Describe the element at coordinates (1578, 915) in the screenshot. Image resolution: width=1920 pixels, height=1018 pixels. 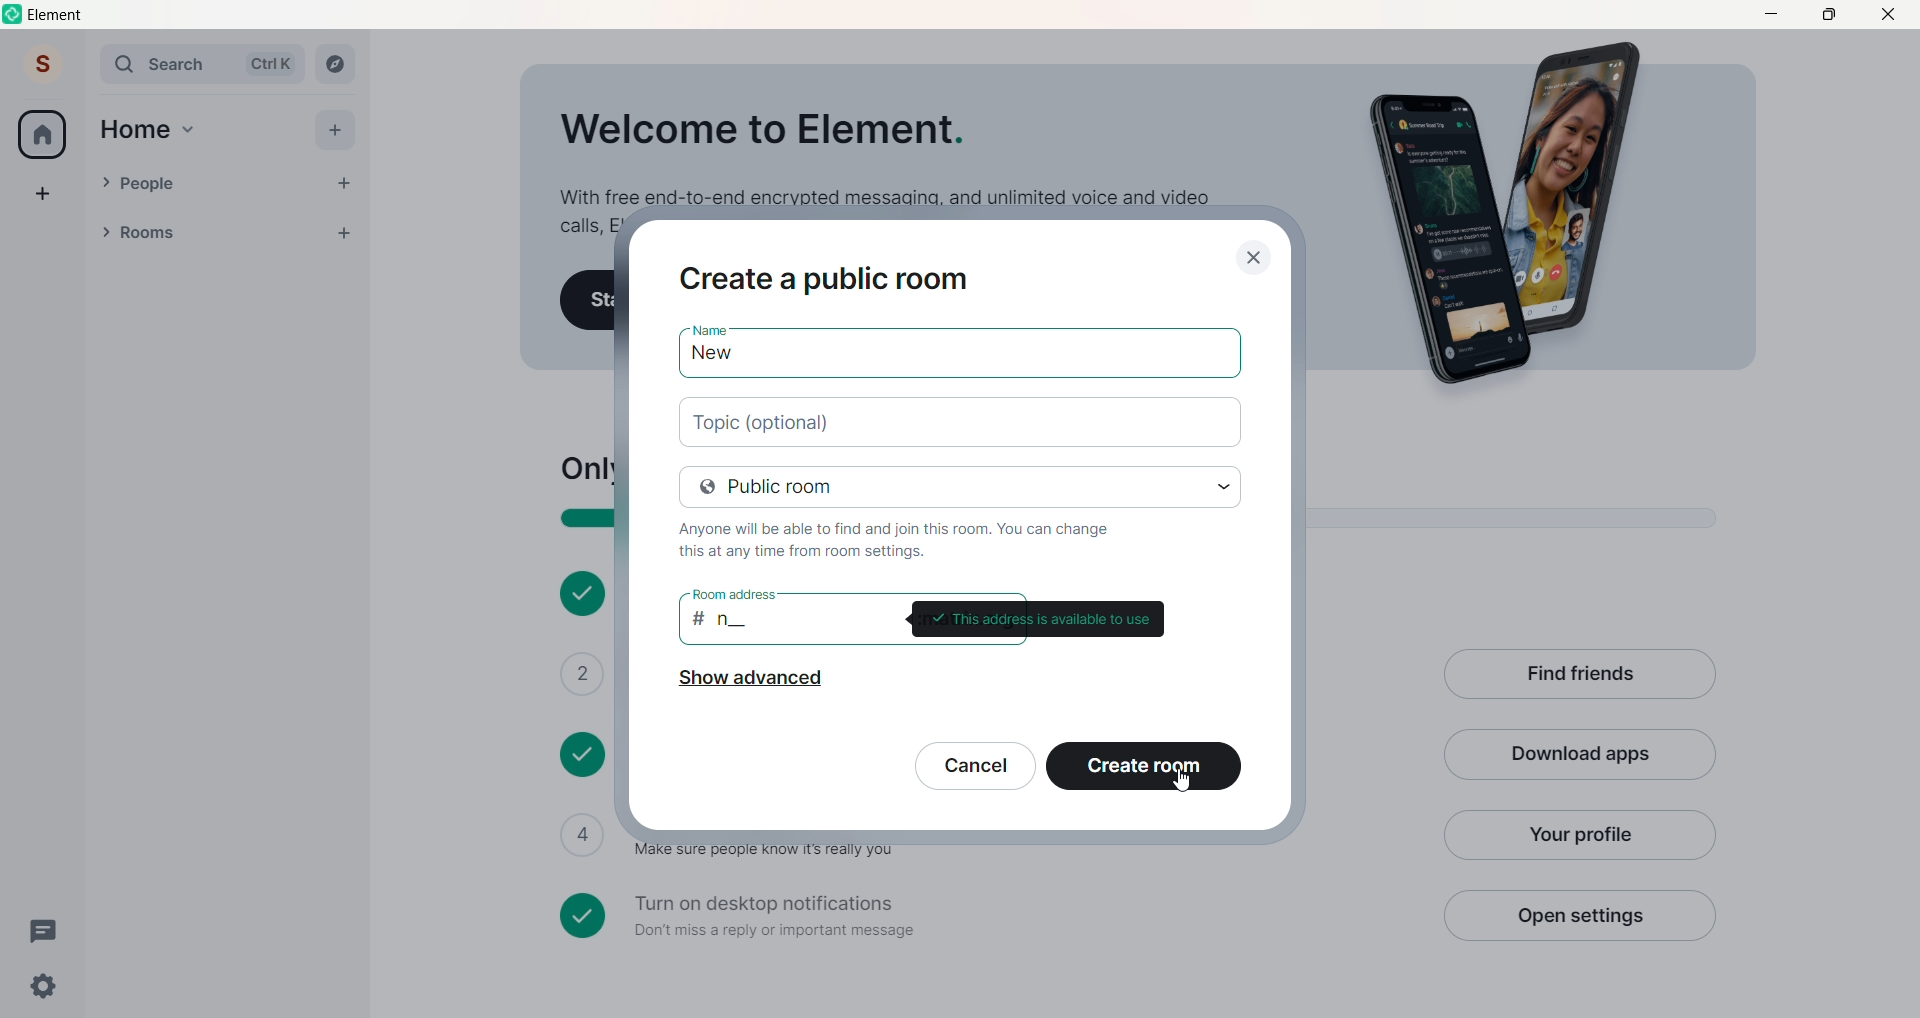
I see `Open Settings` at that location.